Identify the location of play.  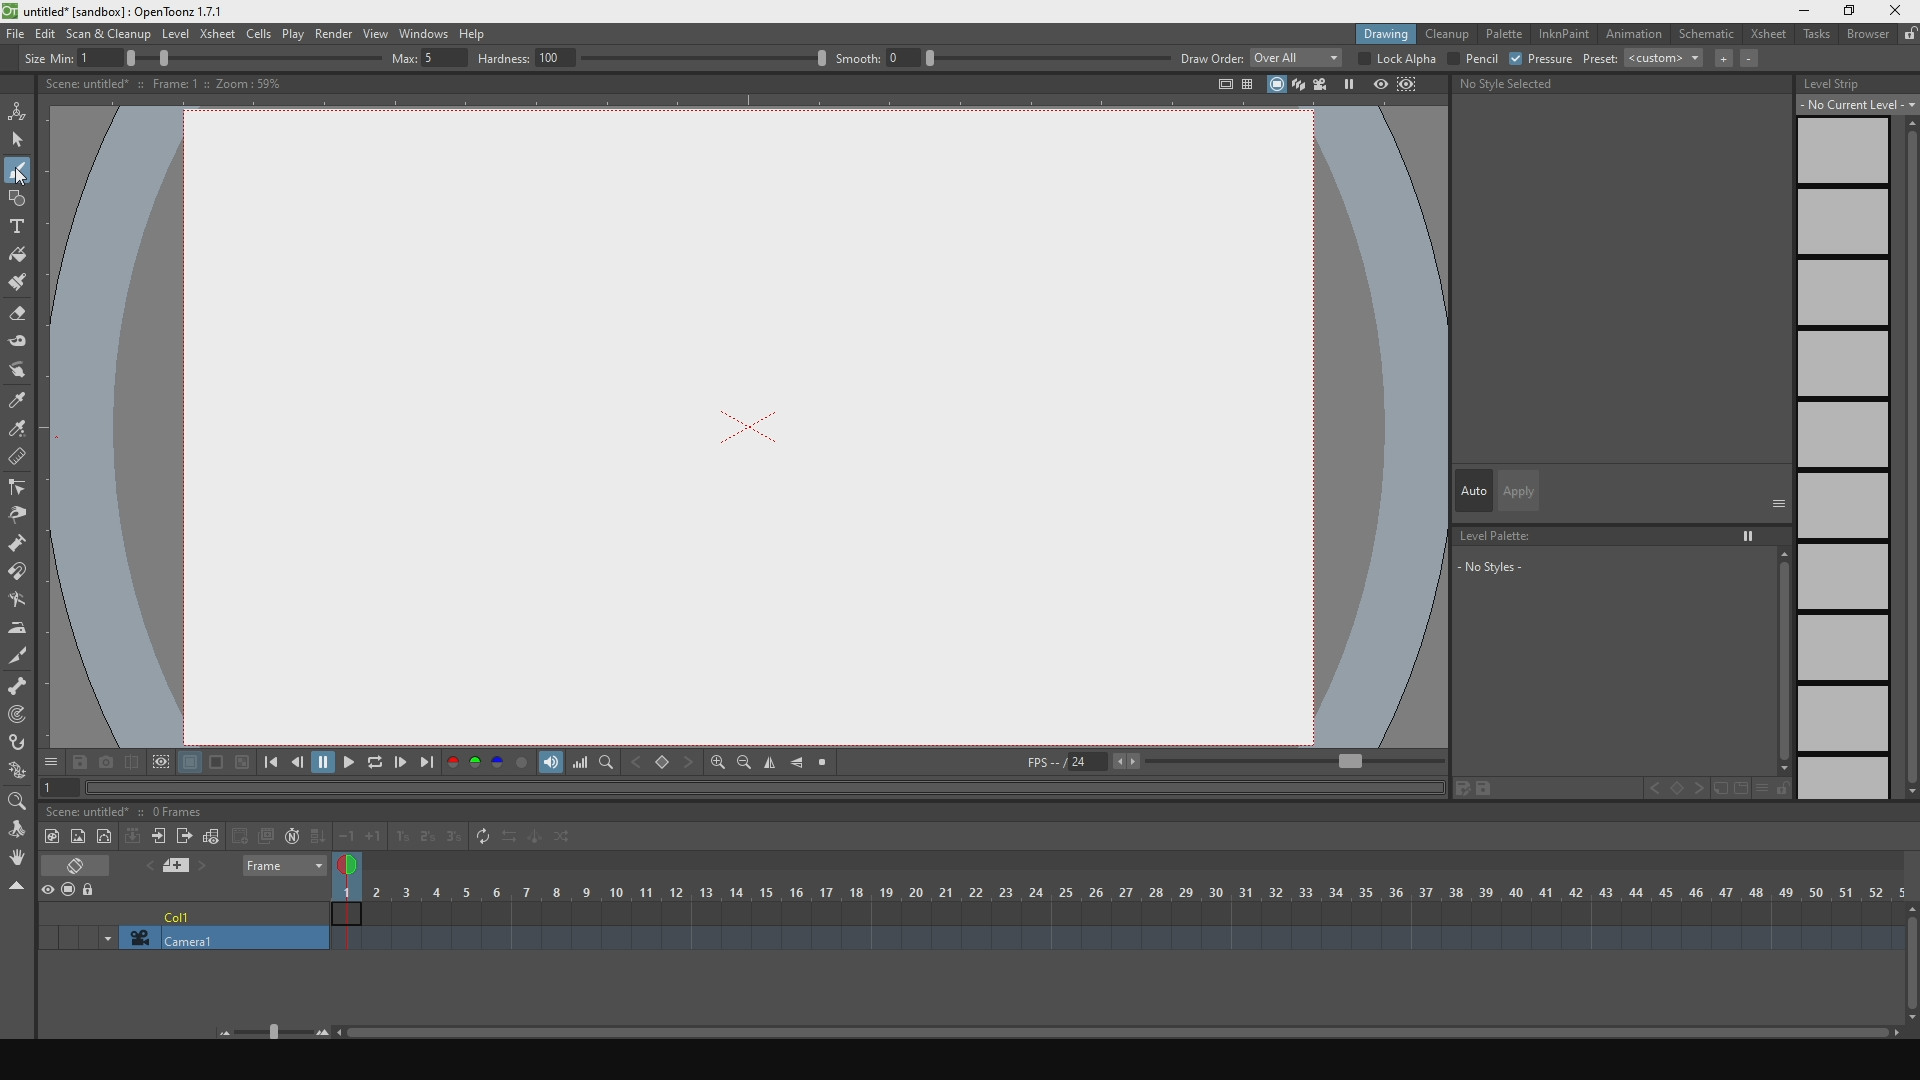
(353, 764).